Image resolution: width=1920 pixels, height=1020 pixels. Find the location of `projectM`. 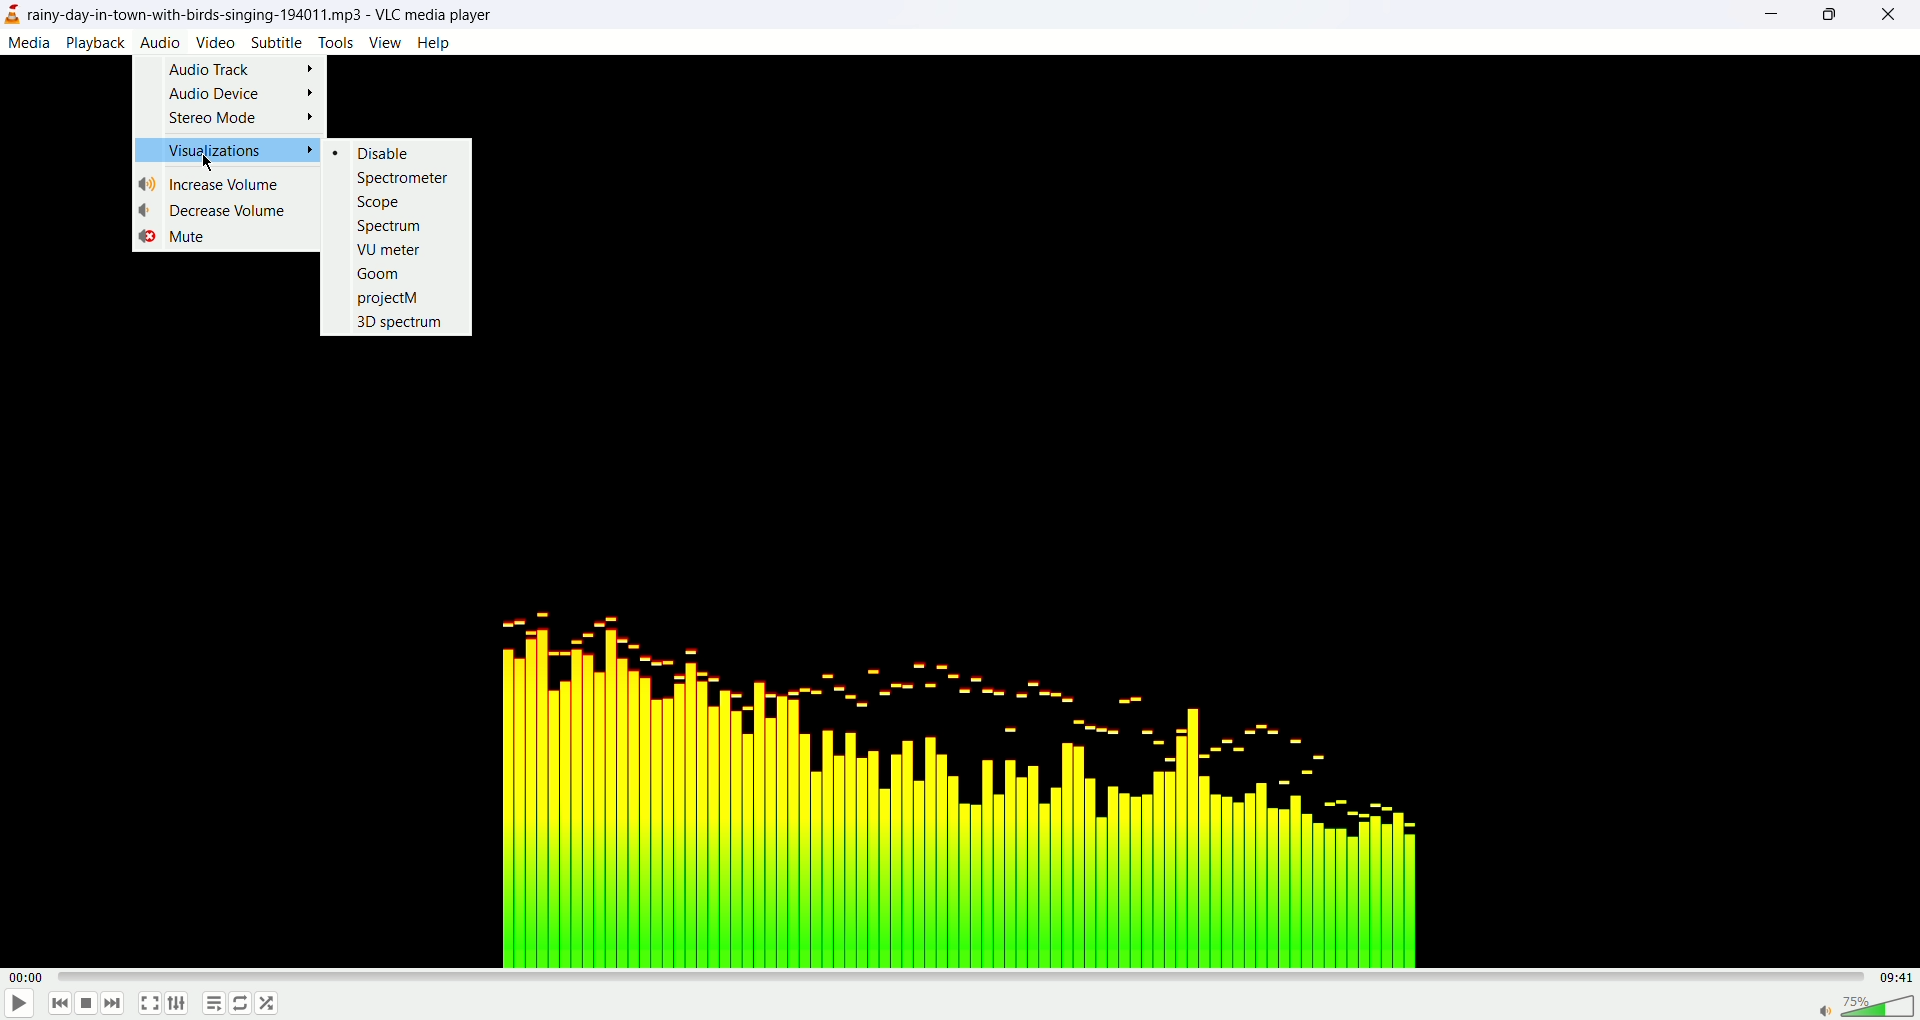

projectM is located at coordinates (389, 299).